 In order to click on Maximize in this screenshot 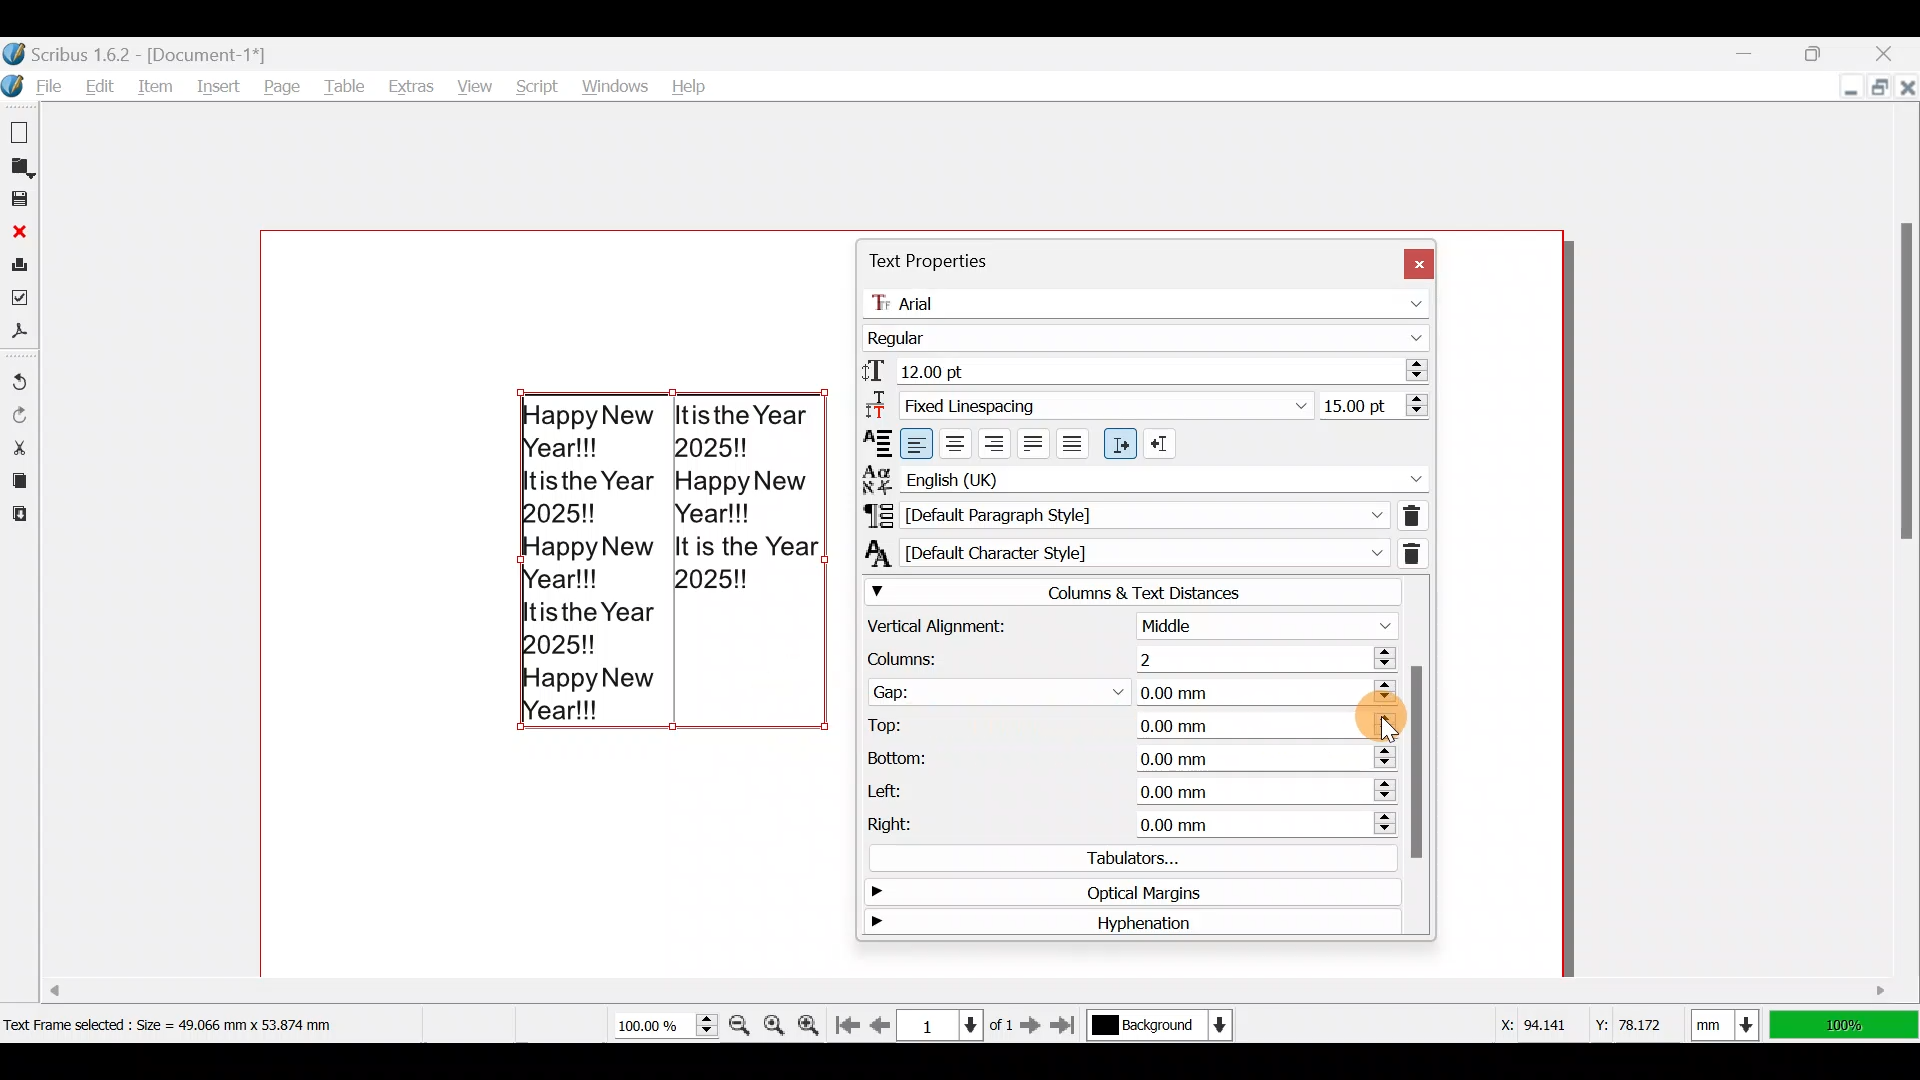, I will do `click(1876, 85)`.